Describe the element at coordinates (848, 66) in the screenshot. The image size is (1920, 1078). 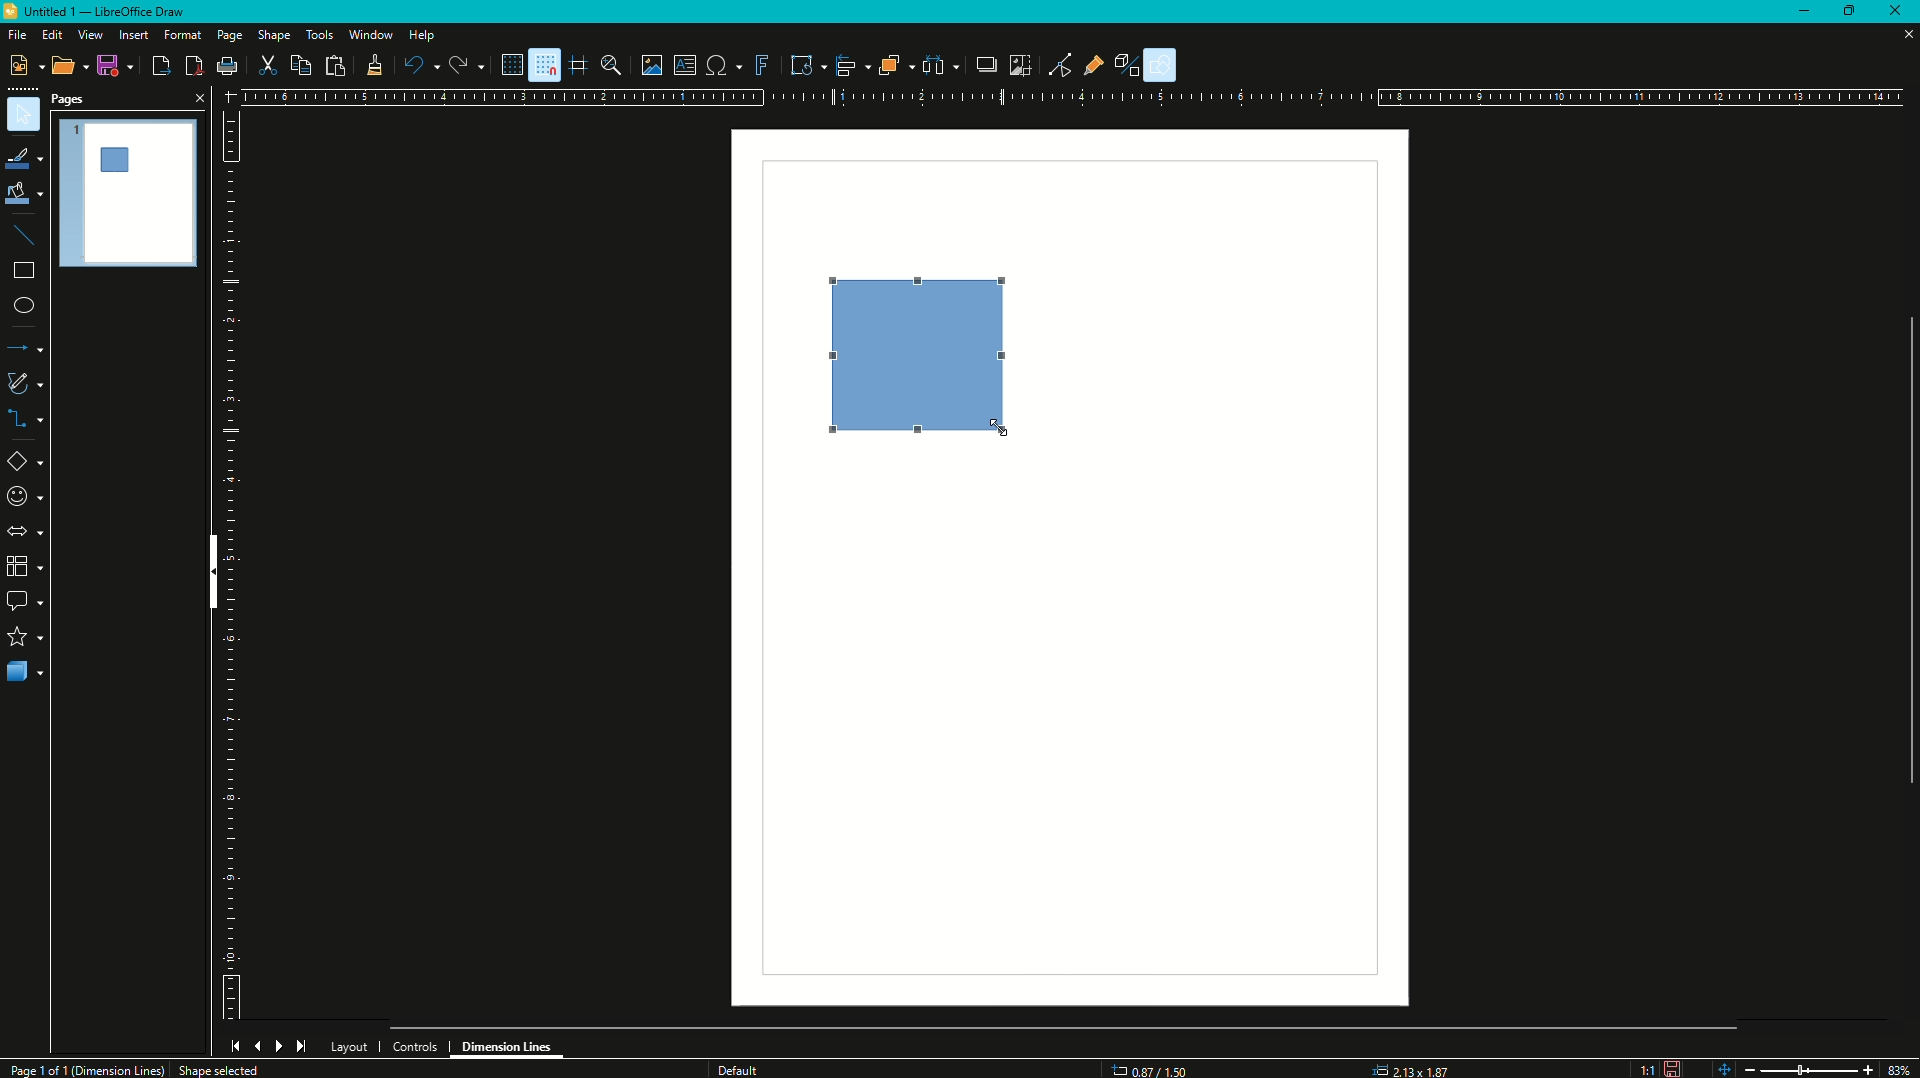
I see `Align Objects` at that location.